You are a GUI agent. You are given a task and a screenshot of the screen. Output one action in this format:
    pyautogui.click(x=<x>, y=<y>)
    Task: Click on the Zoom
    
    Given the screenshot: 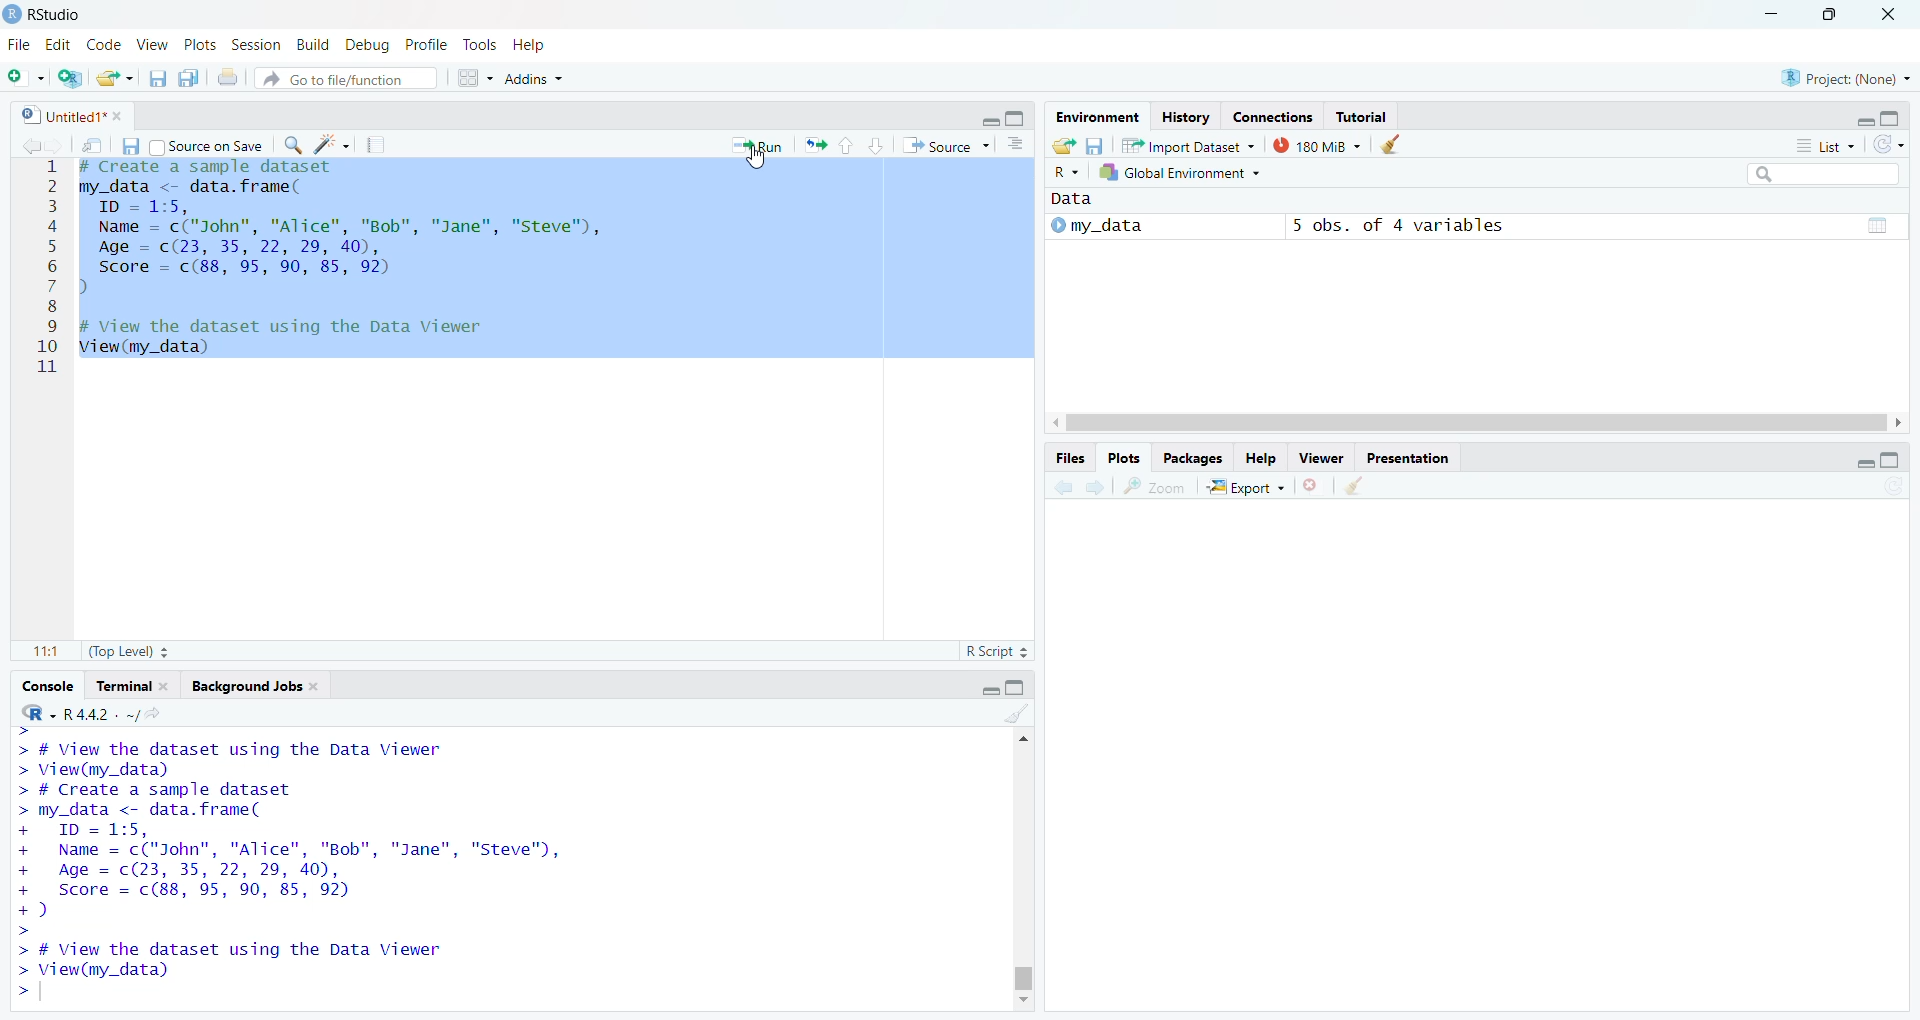 What is the action you would take?
    pyautogui.click(x=1151, y=485)
    